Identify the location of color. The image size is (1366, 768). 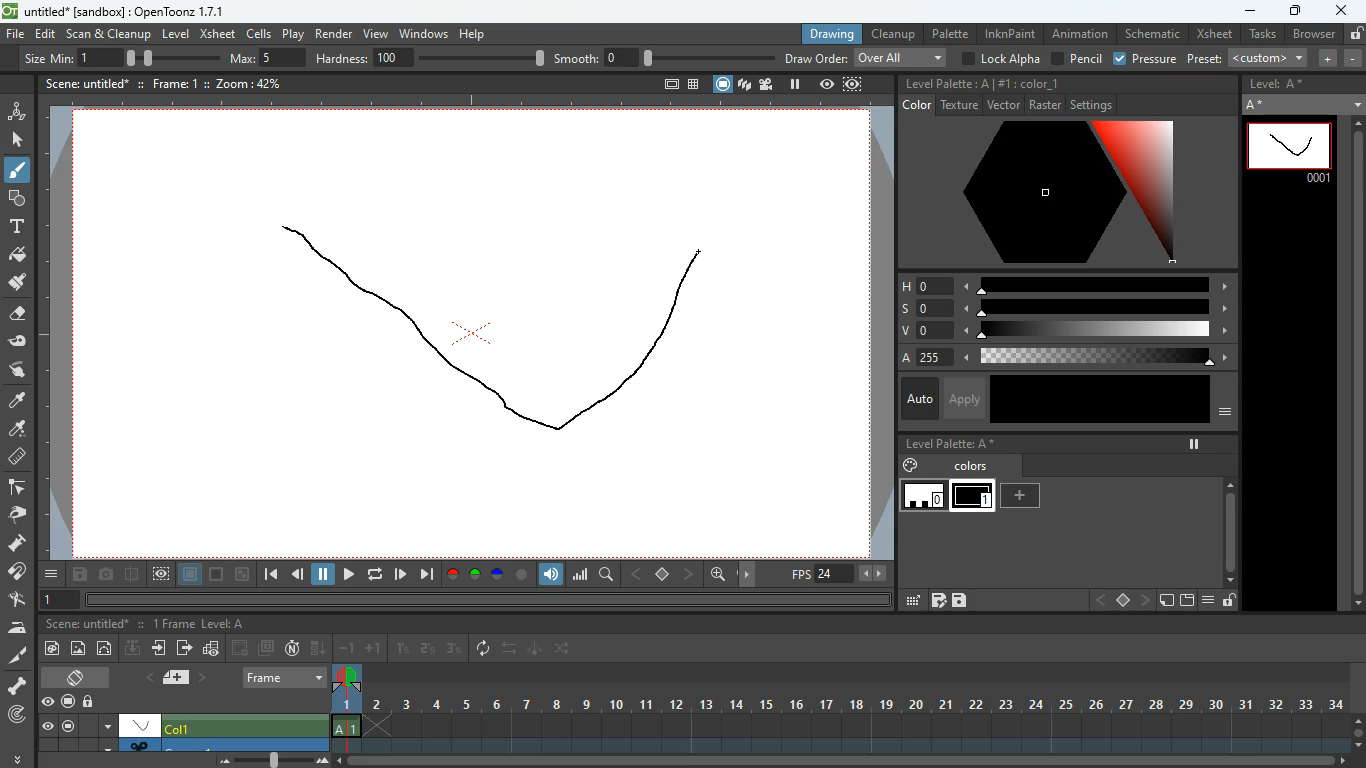
(1038, 82).